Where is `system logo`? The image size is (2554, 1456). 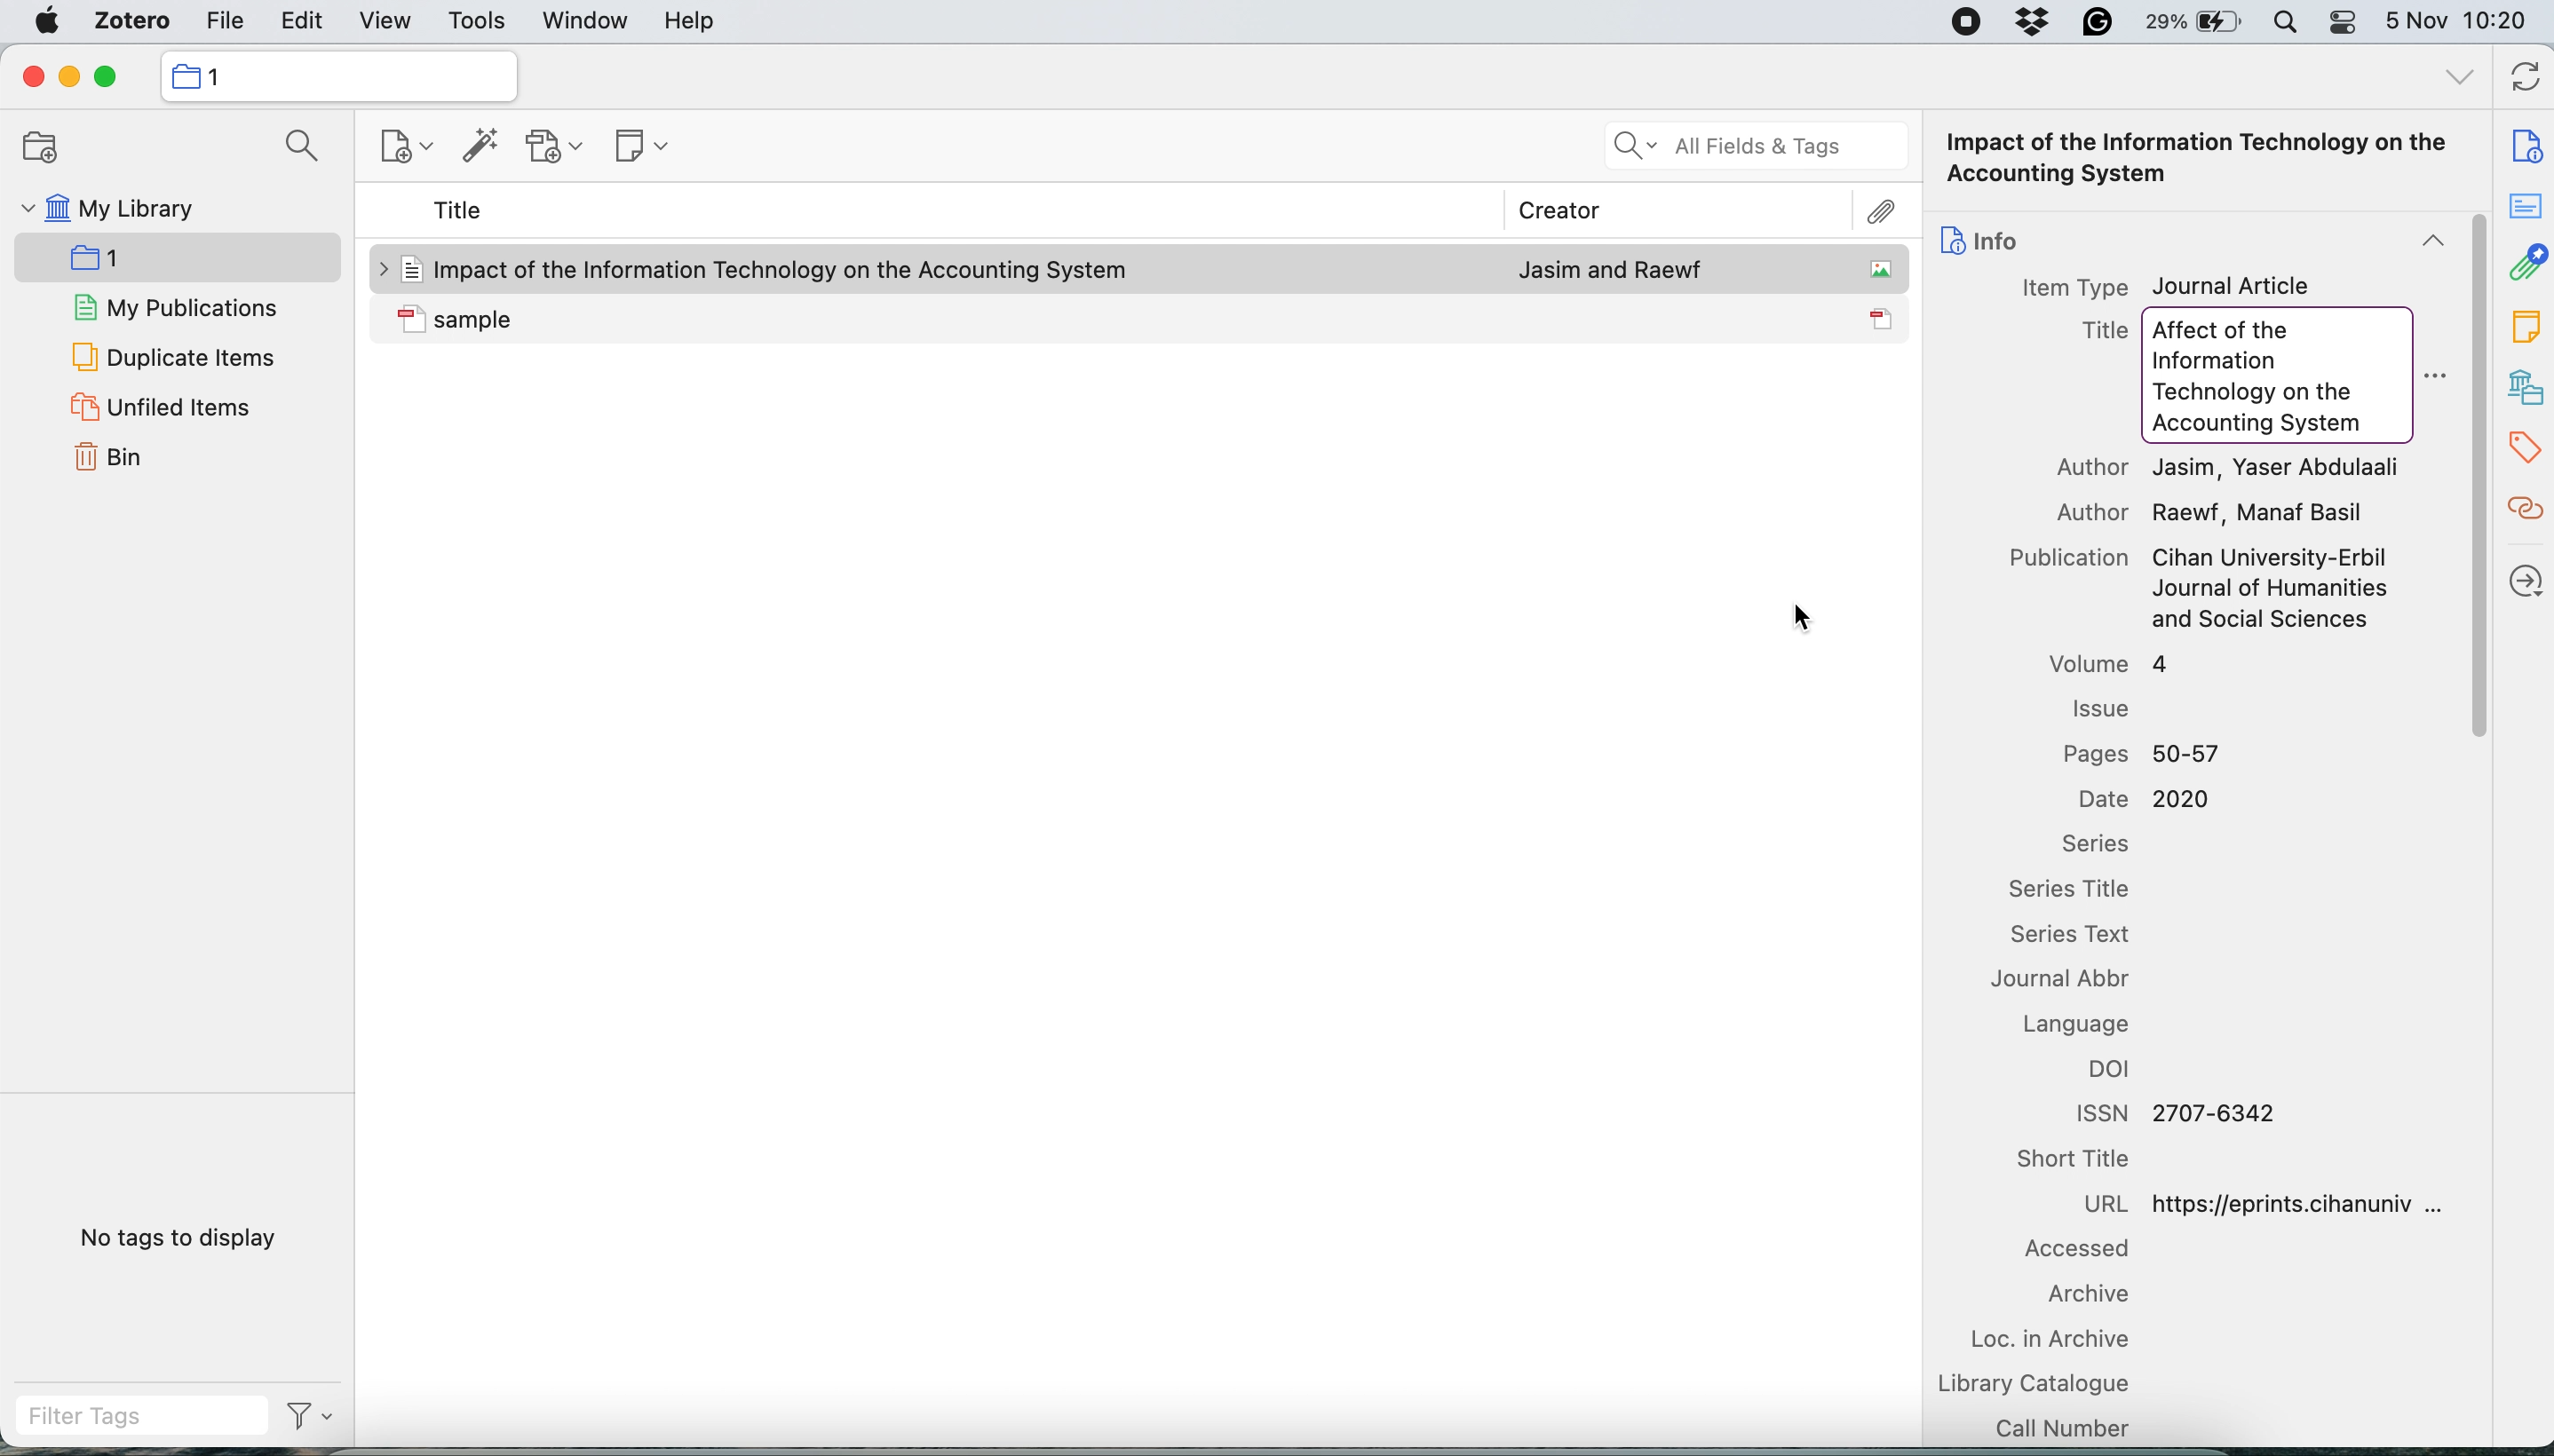 system logo is located at coordinates (44, 22).